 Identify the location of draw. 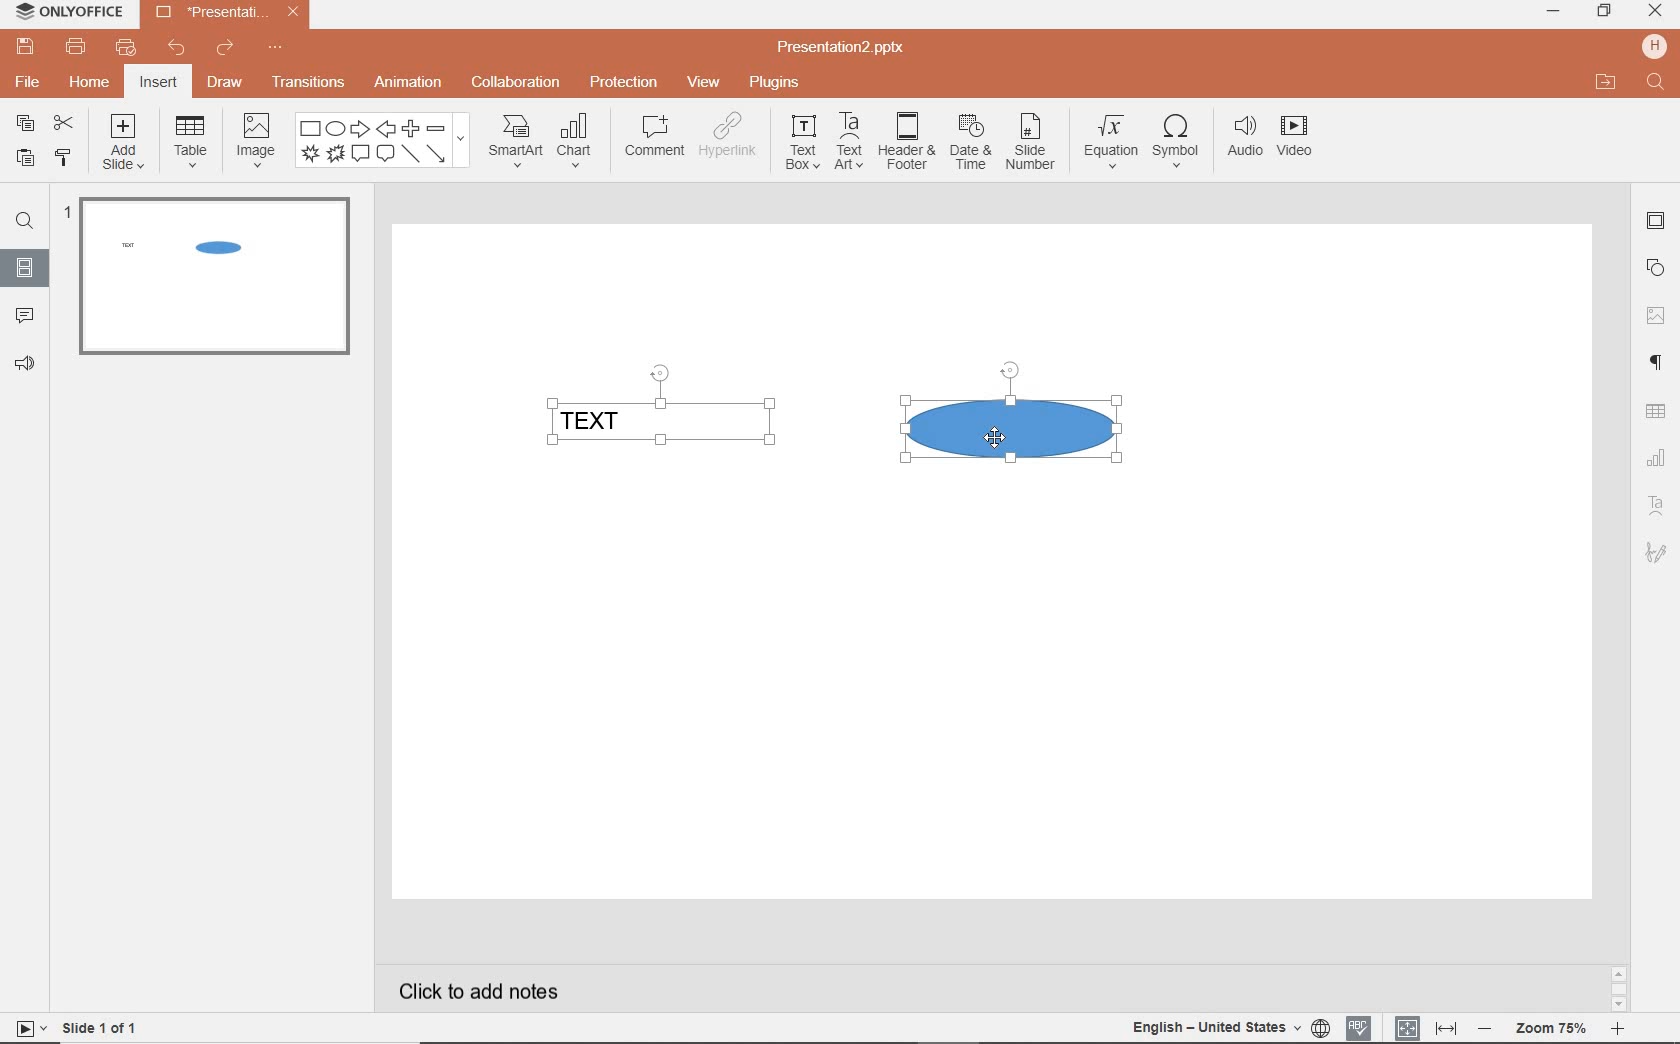
(228, 82).